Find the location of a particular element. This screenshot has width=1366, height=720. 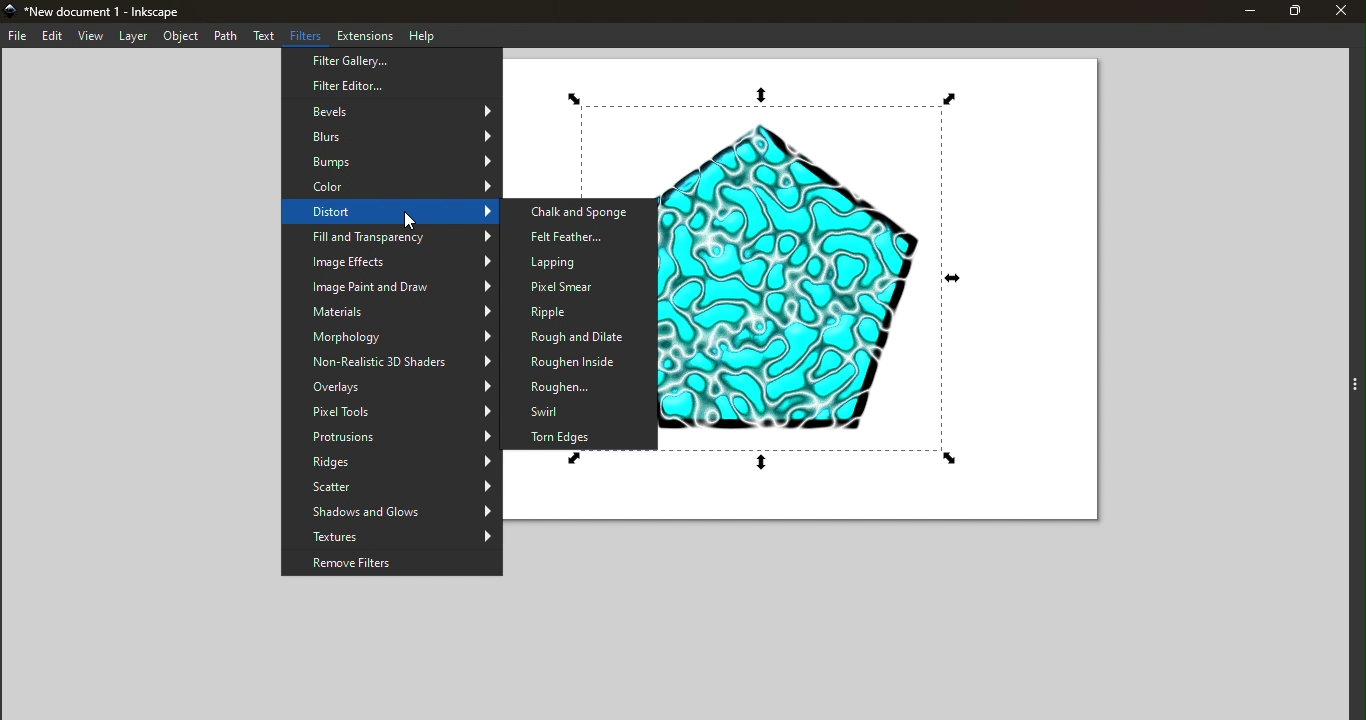

Text is located at coordinates (266, 36).